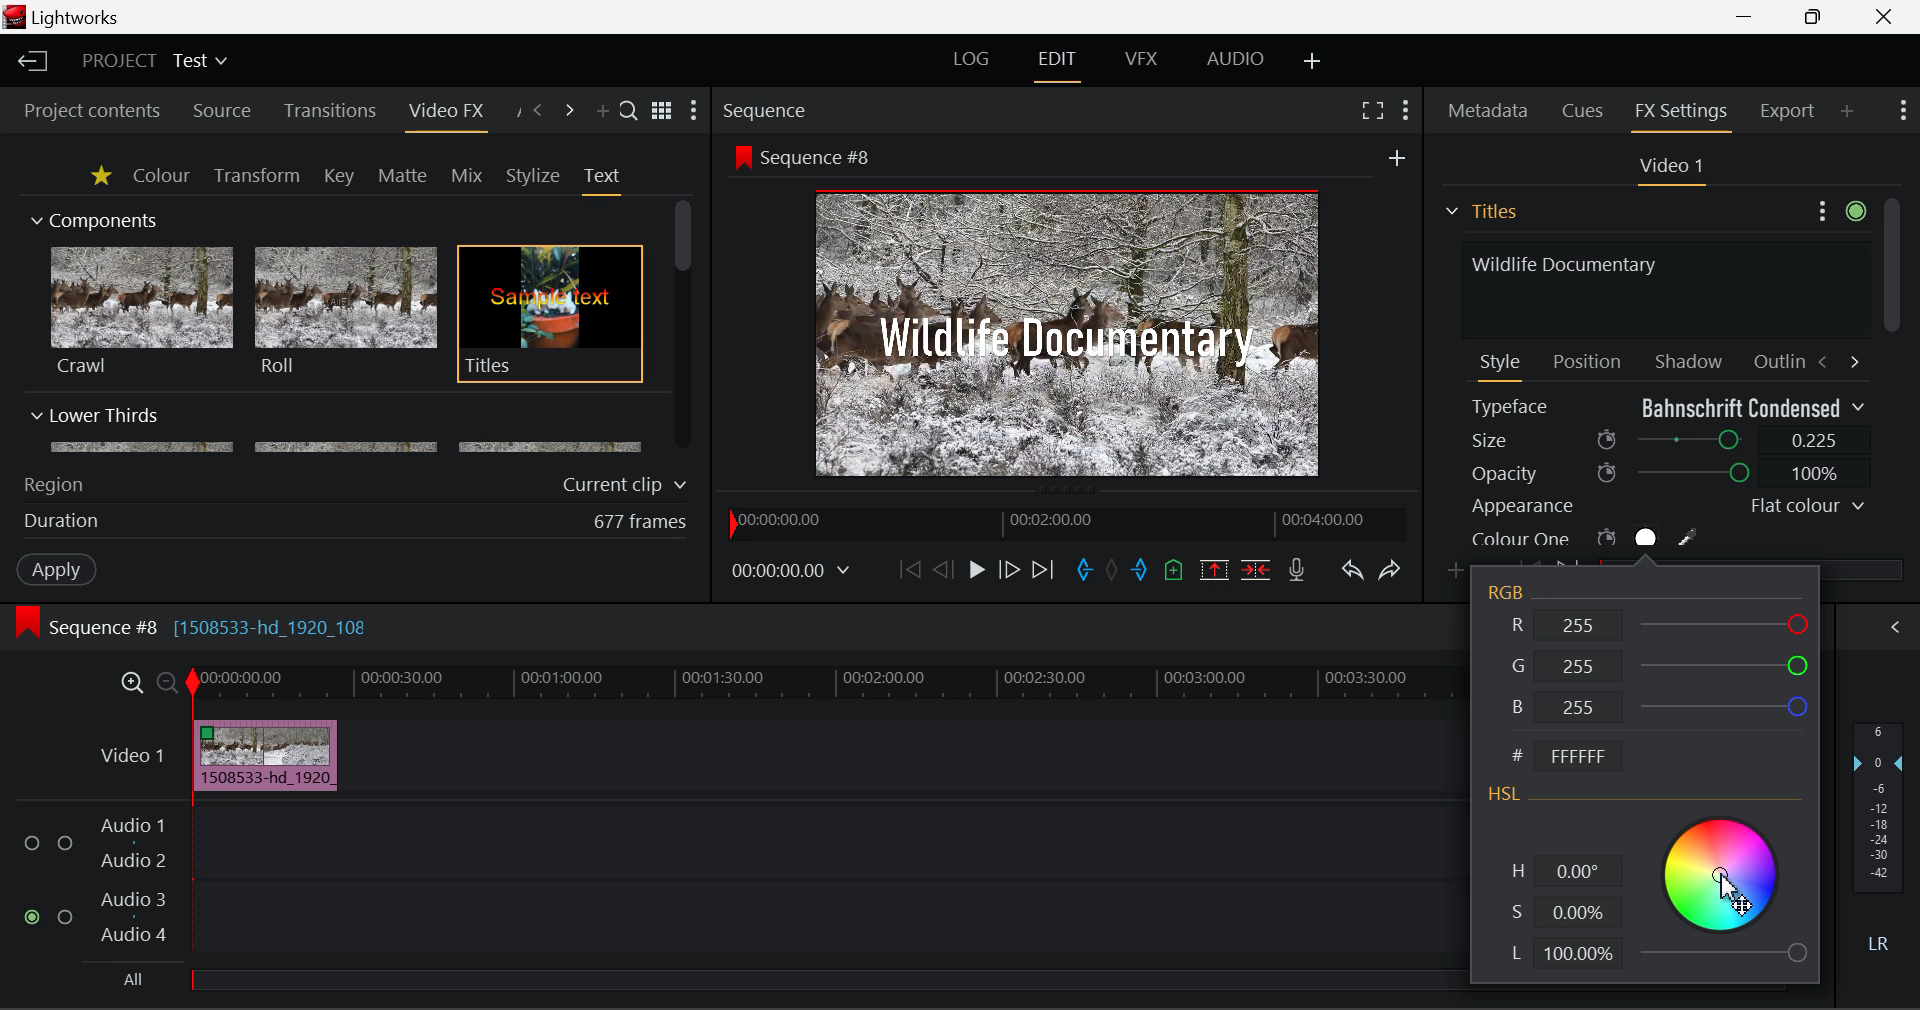 This screenshot has height=1010, width=1920. What do you see at coordinates (1658, 662) in the screenshot?
I see `G` at bounding box center [1658, 662].